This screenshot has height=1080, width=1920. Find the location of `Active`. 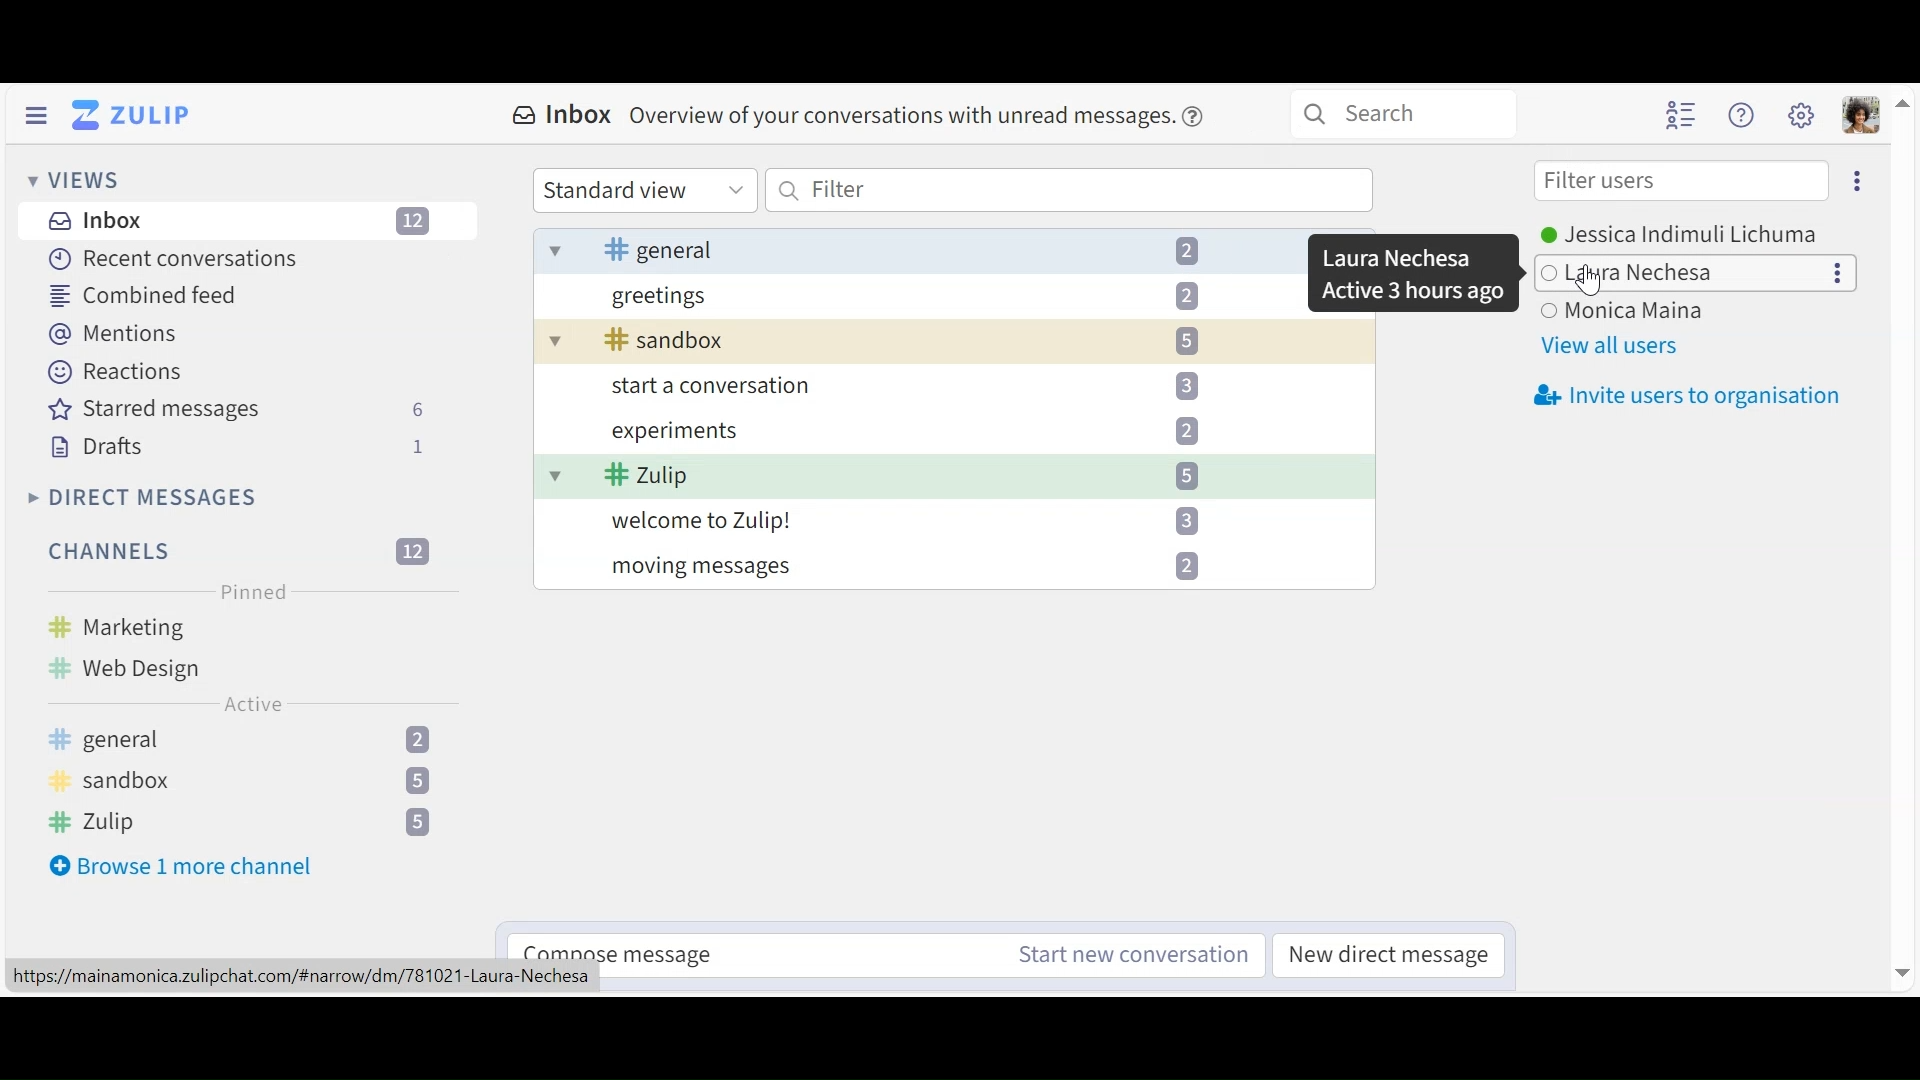

Active is located at coordinates (251, 707).